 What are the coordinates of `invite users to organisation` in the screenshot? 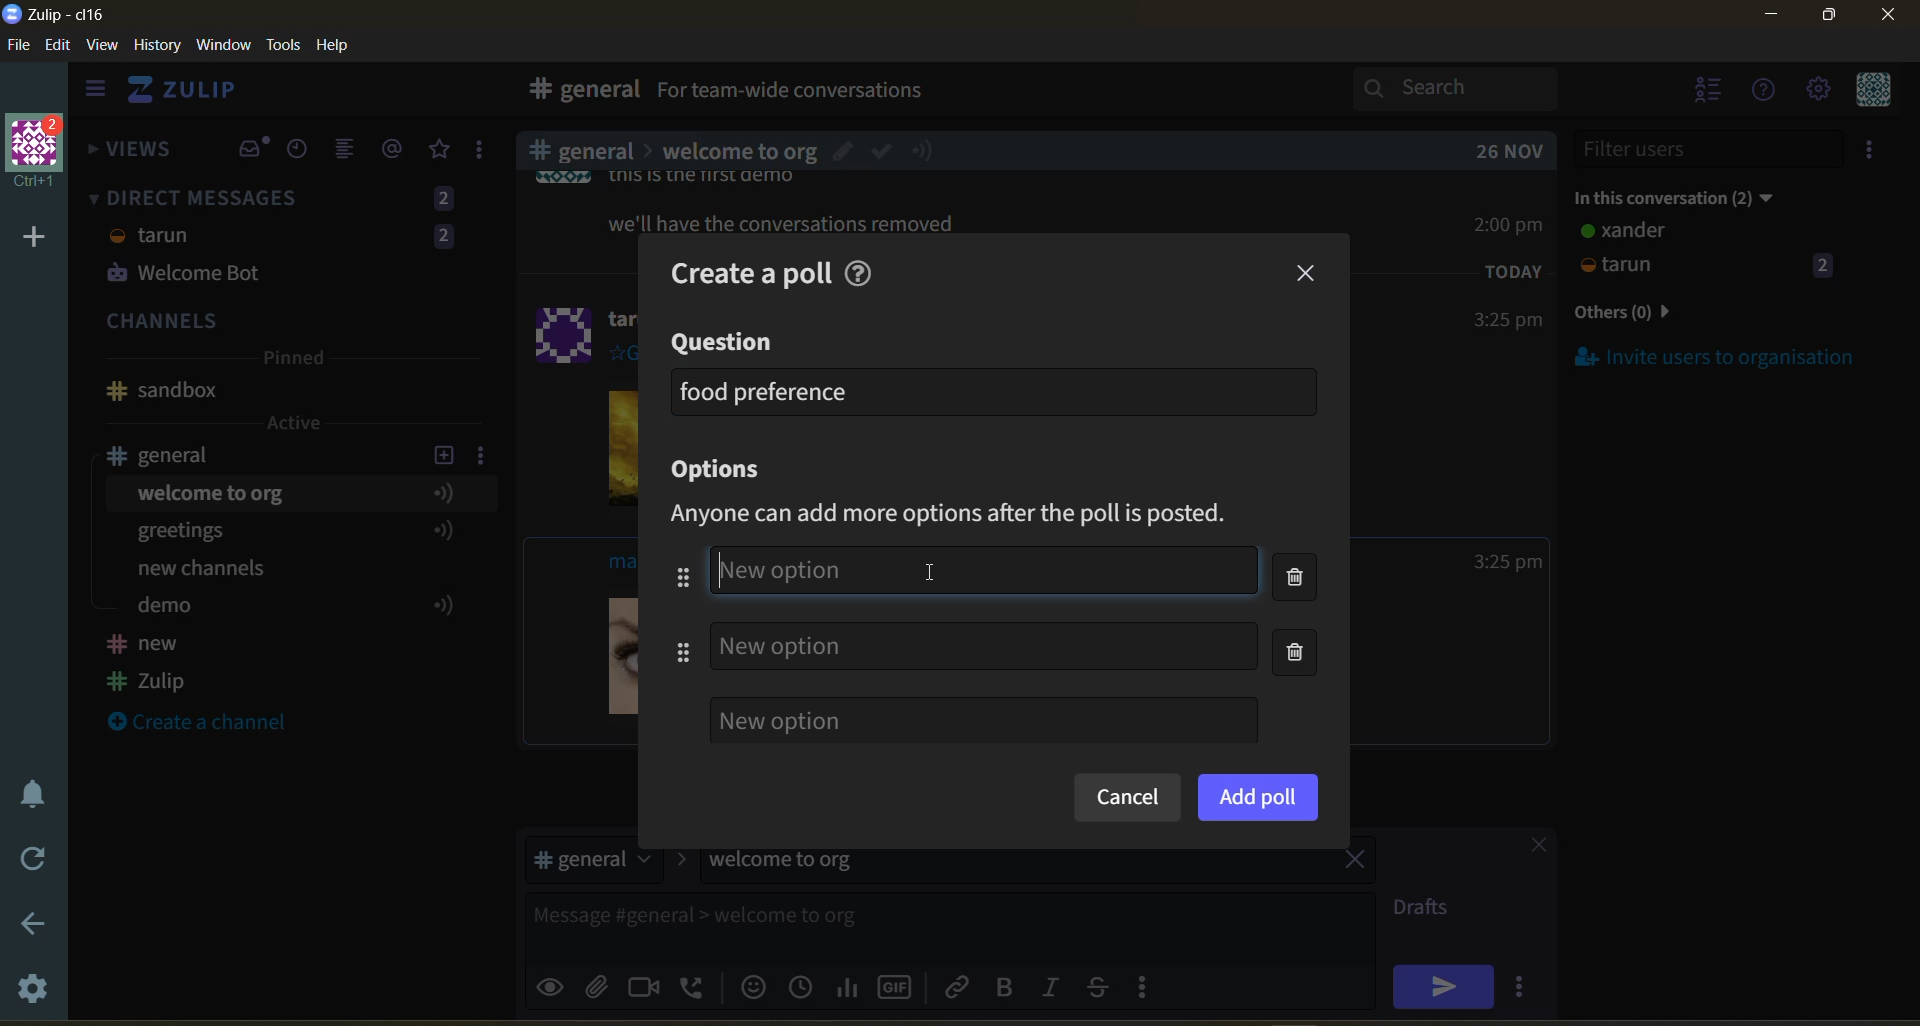 It's located at (1873, 153).